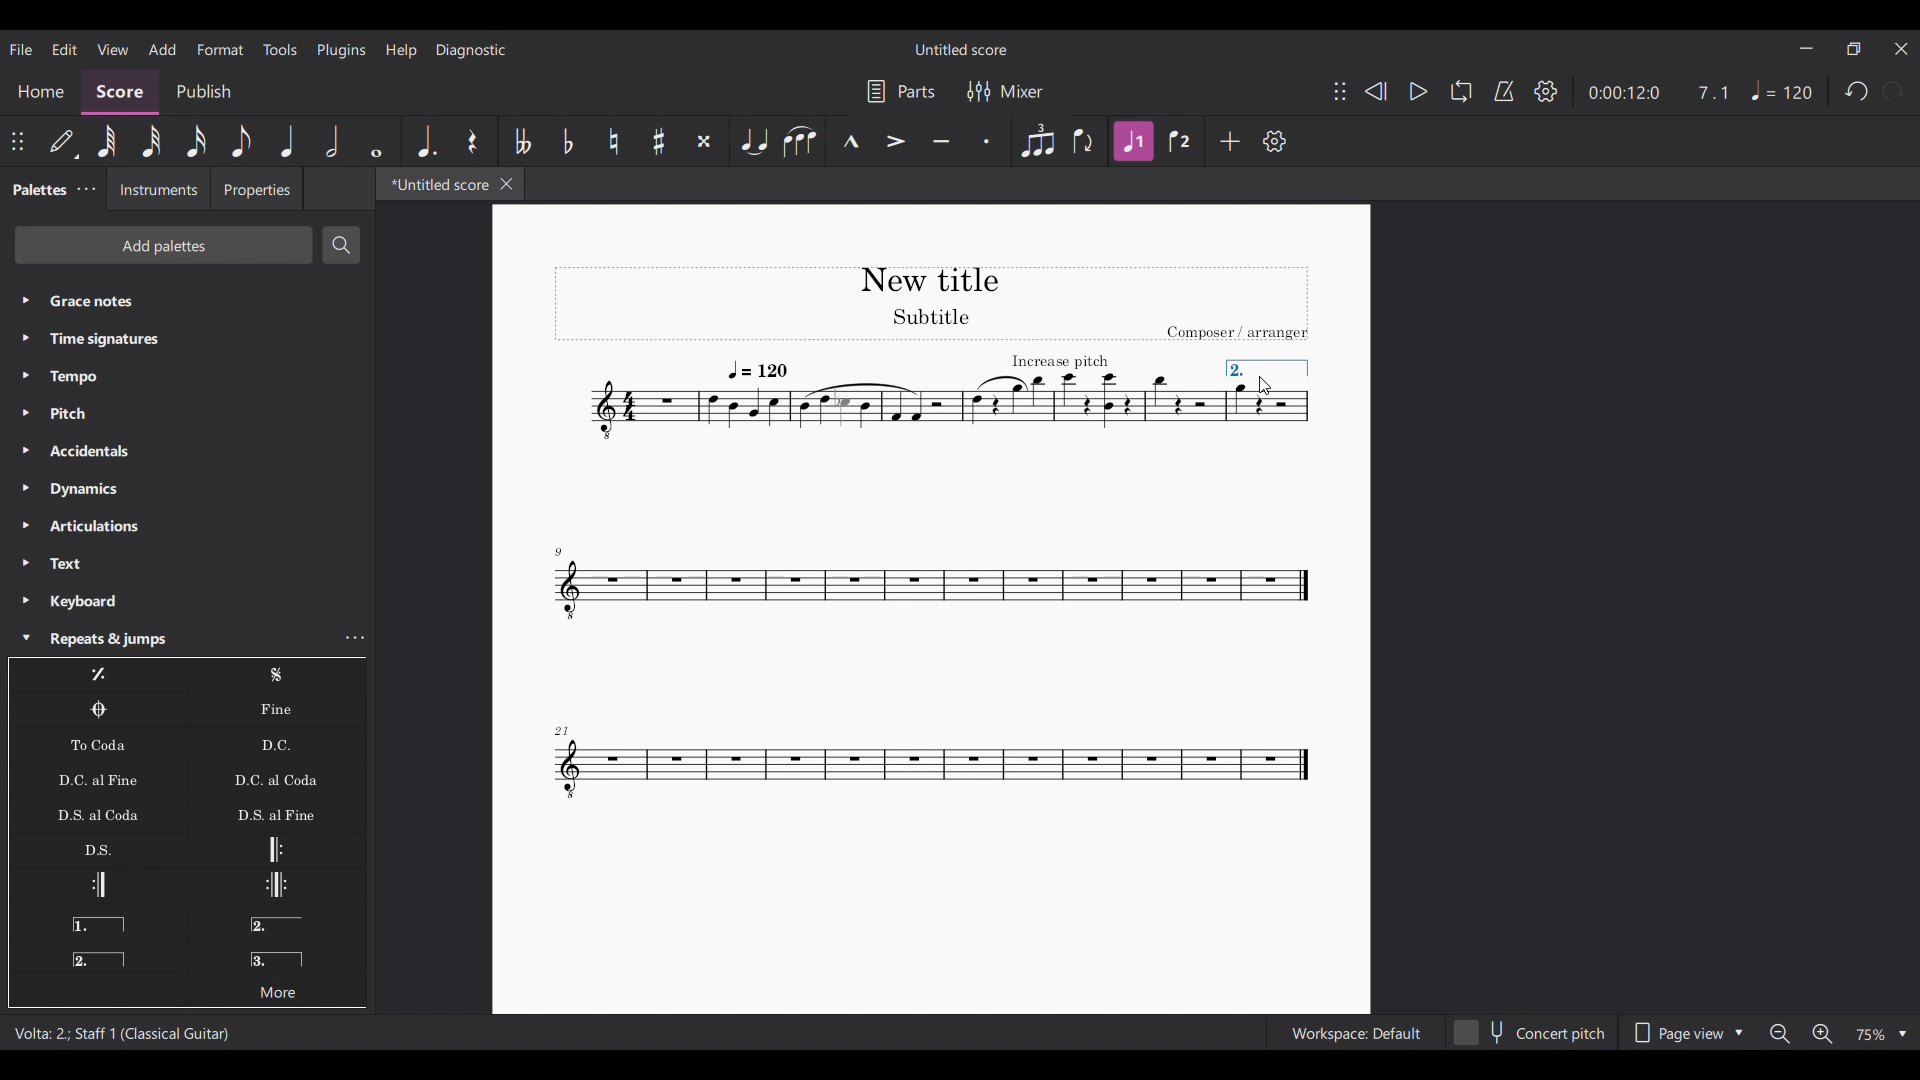 This screenshot has width=1920, height=1080. I want to click on Edit menu, so click(65, 50).